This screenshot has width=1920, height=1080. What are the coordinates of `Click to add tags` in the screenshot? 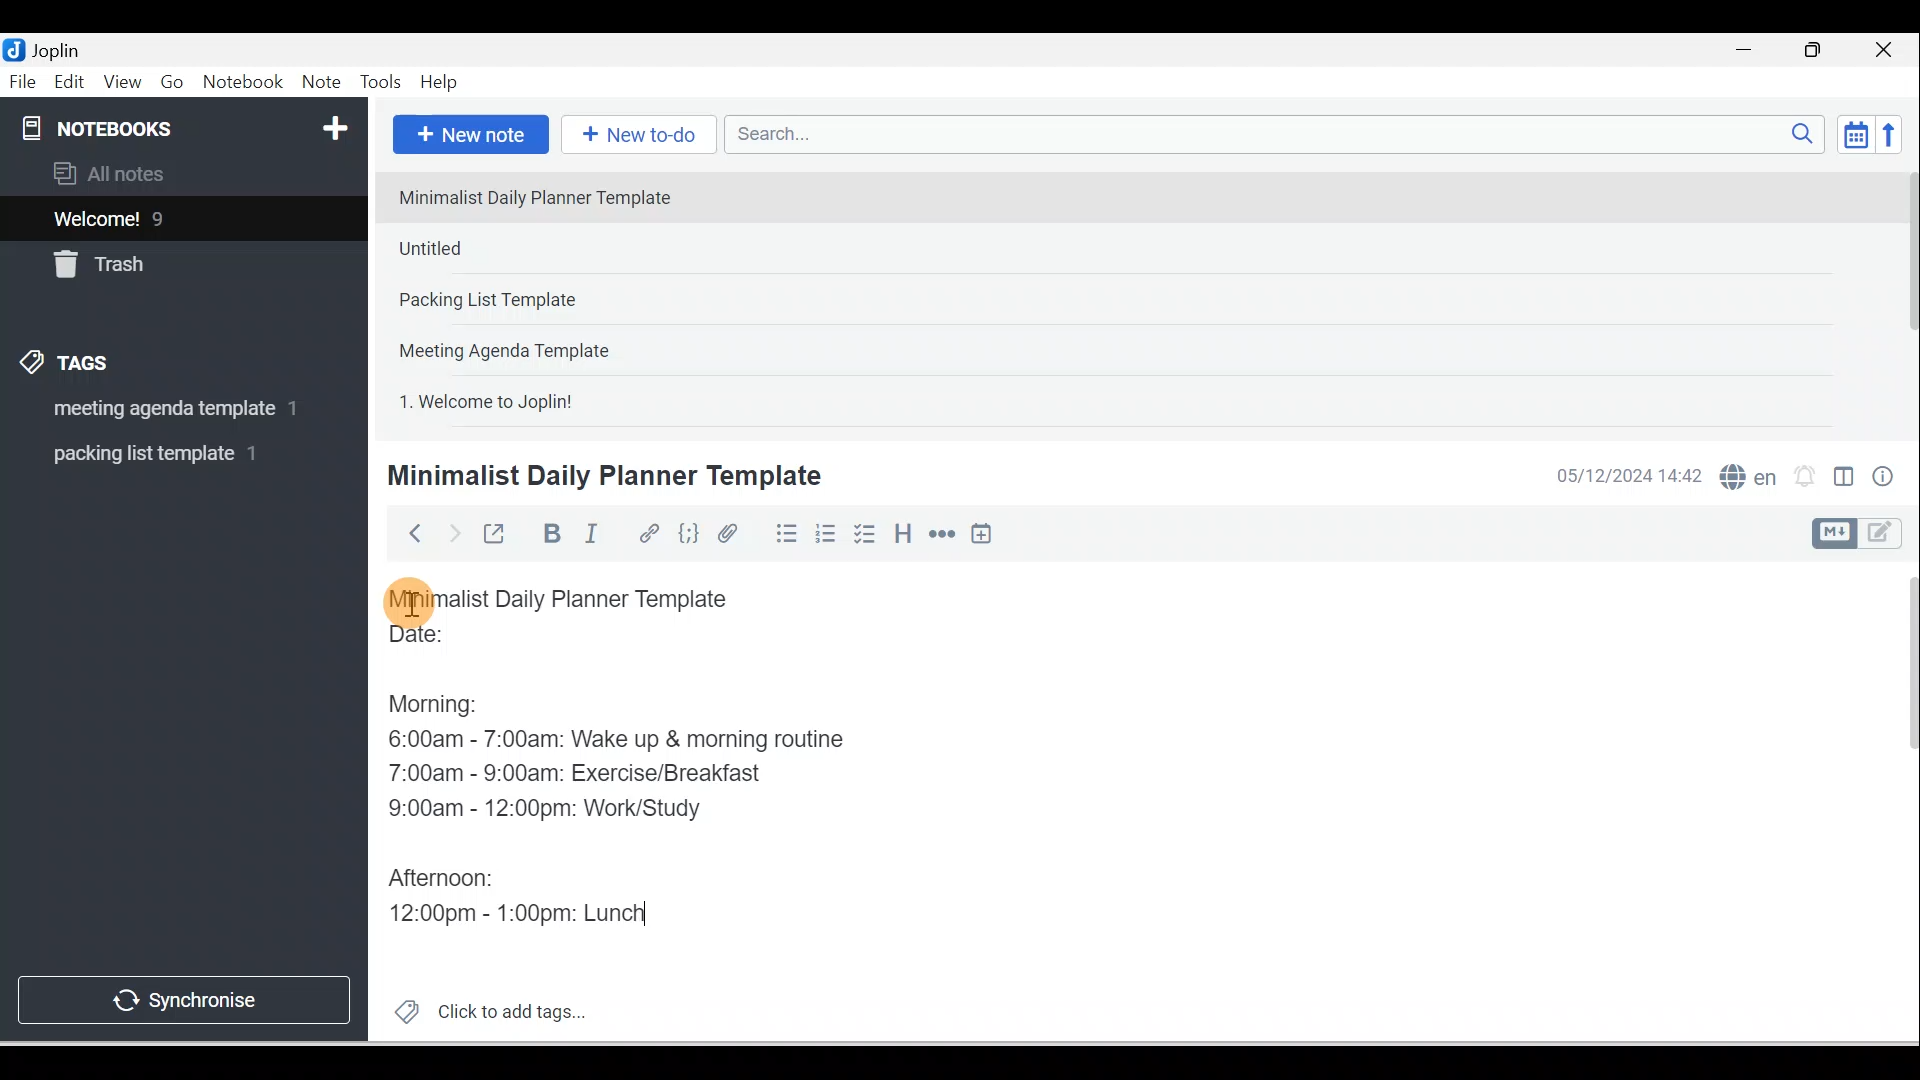 It's located at (482, 1009).